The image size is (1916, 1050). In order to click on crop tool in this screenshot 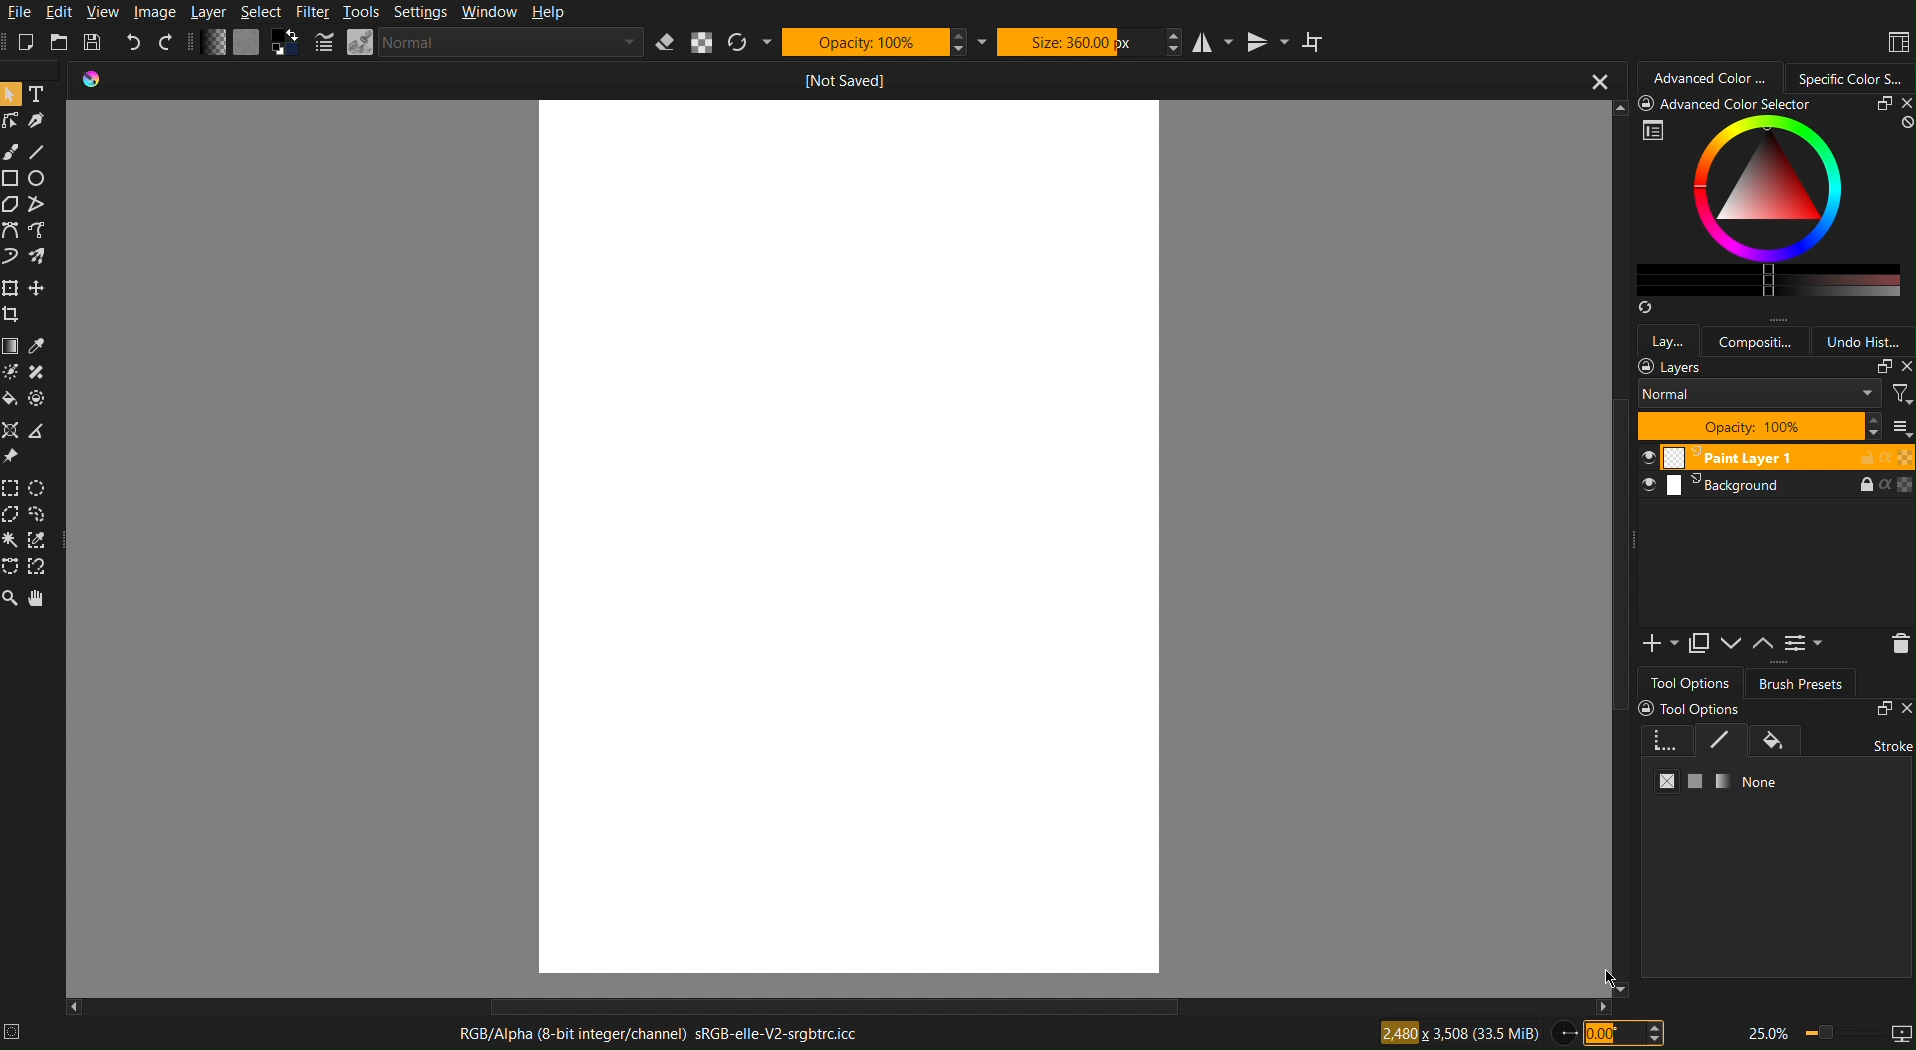, I will do `click(12, 315)`.